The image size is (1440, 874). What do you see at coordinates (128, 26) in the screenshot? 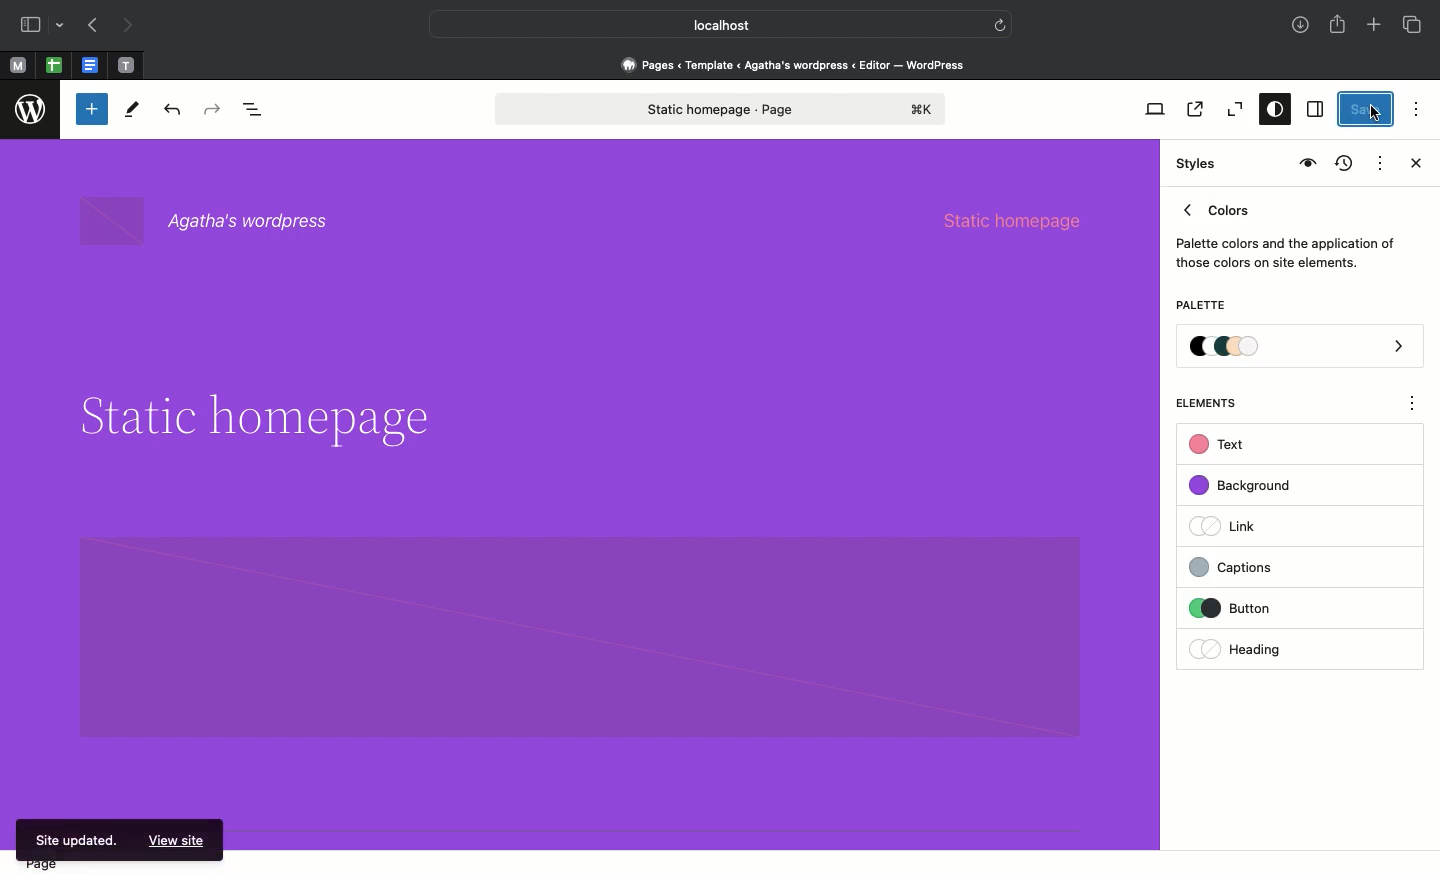
I see `Next page` at bounding box center [128, 26].